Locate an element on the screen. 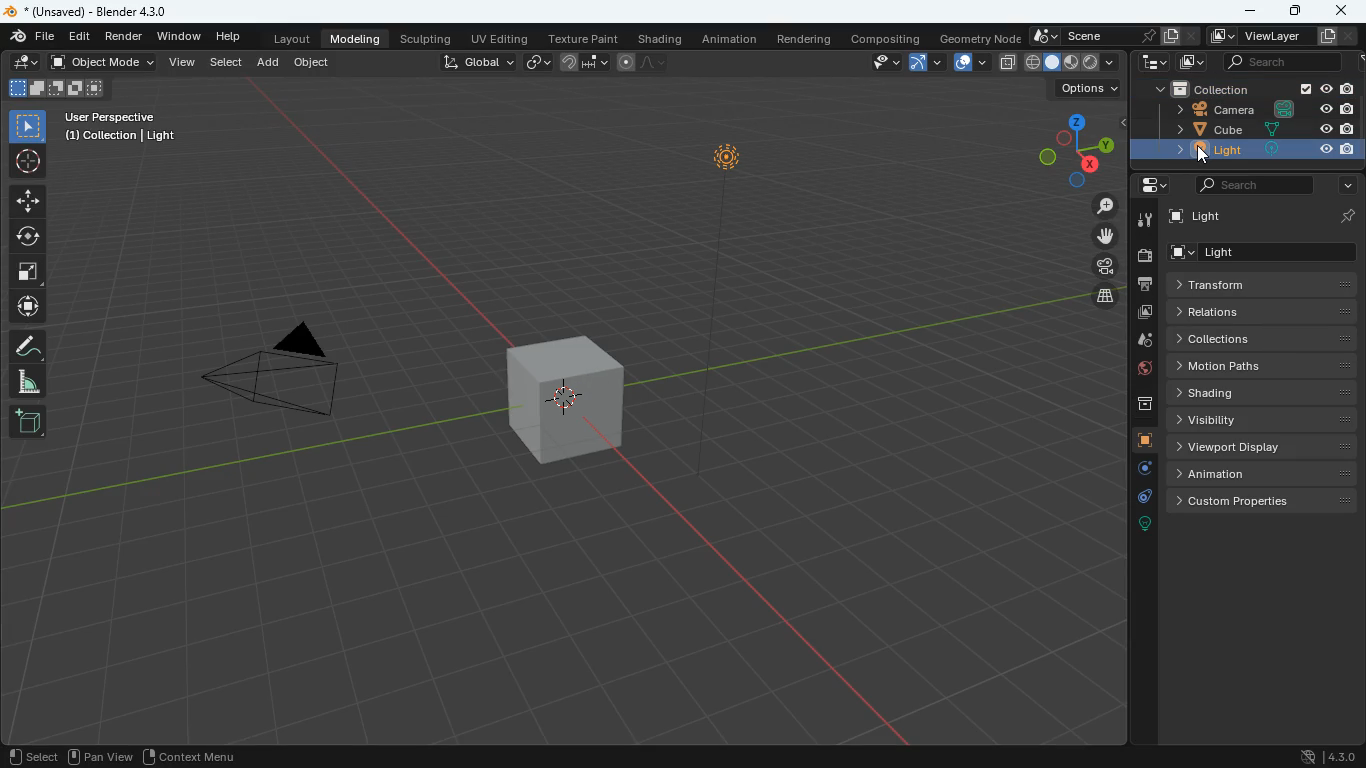 This screenshot has height=768, width=1366. render is located at coordinates (124, 37).